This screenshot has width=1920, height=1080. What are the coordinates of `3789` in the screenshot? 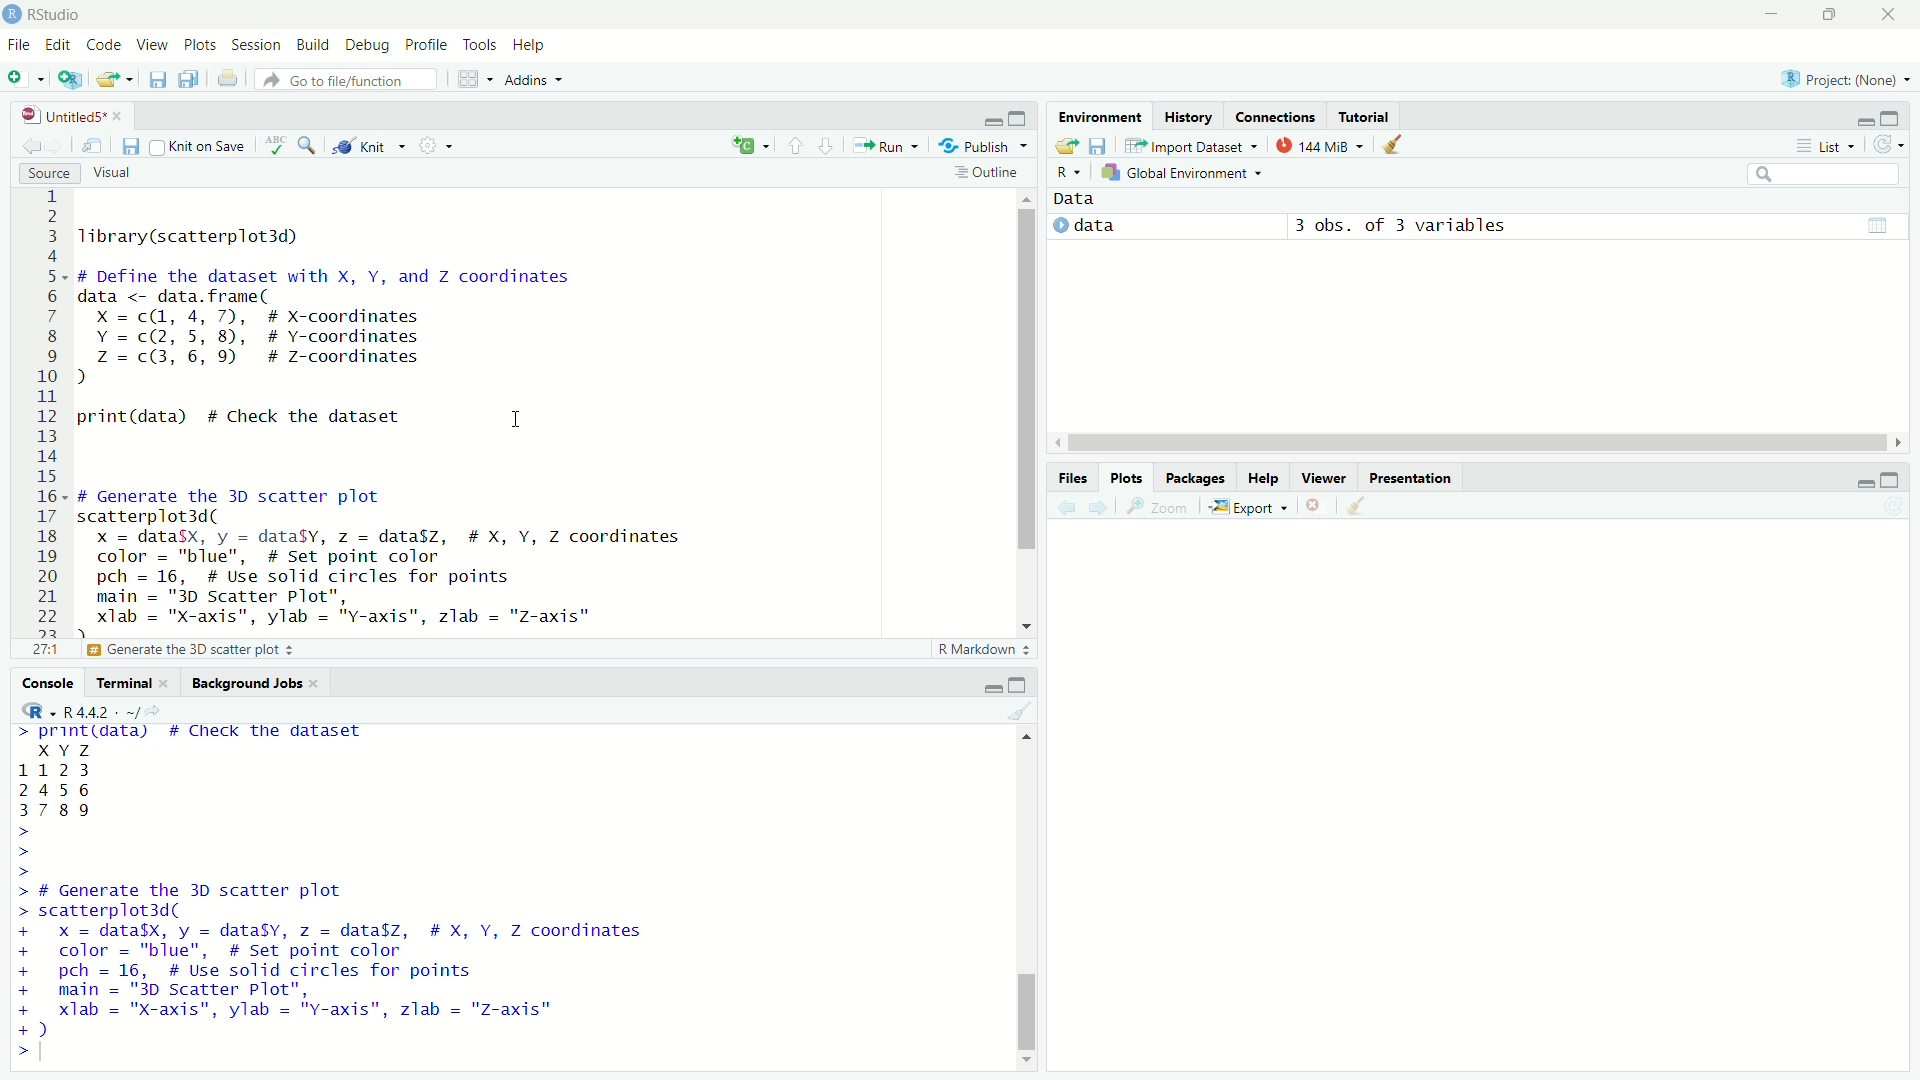 It's located at (58, 812).